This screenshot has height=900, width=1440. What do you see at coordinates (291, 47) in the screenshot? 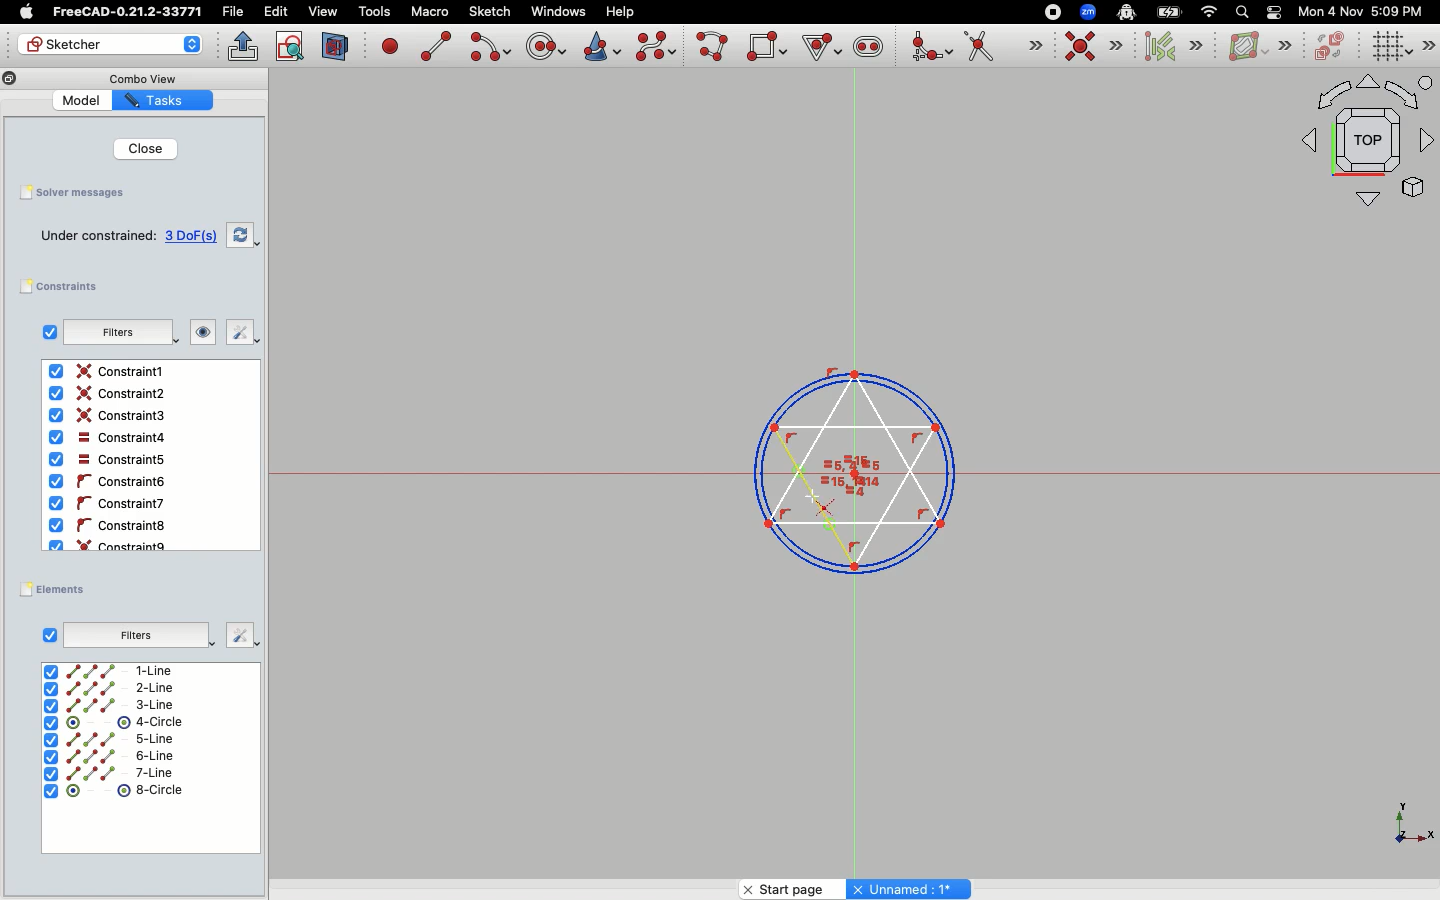
I see `View sketch` at bounding box center [291, 47].